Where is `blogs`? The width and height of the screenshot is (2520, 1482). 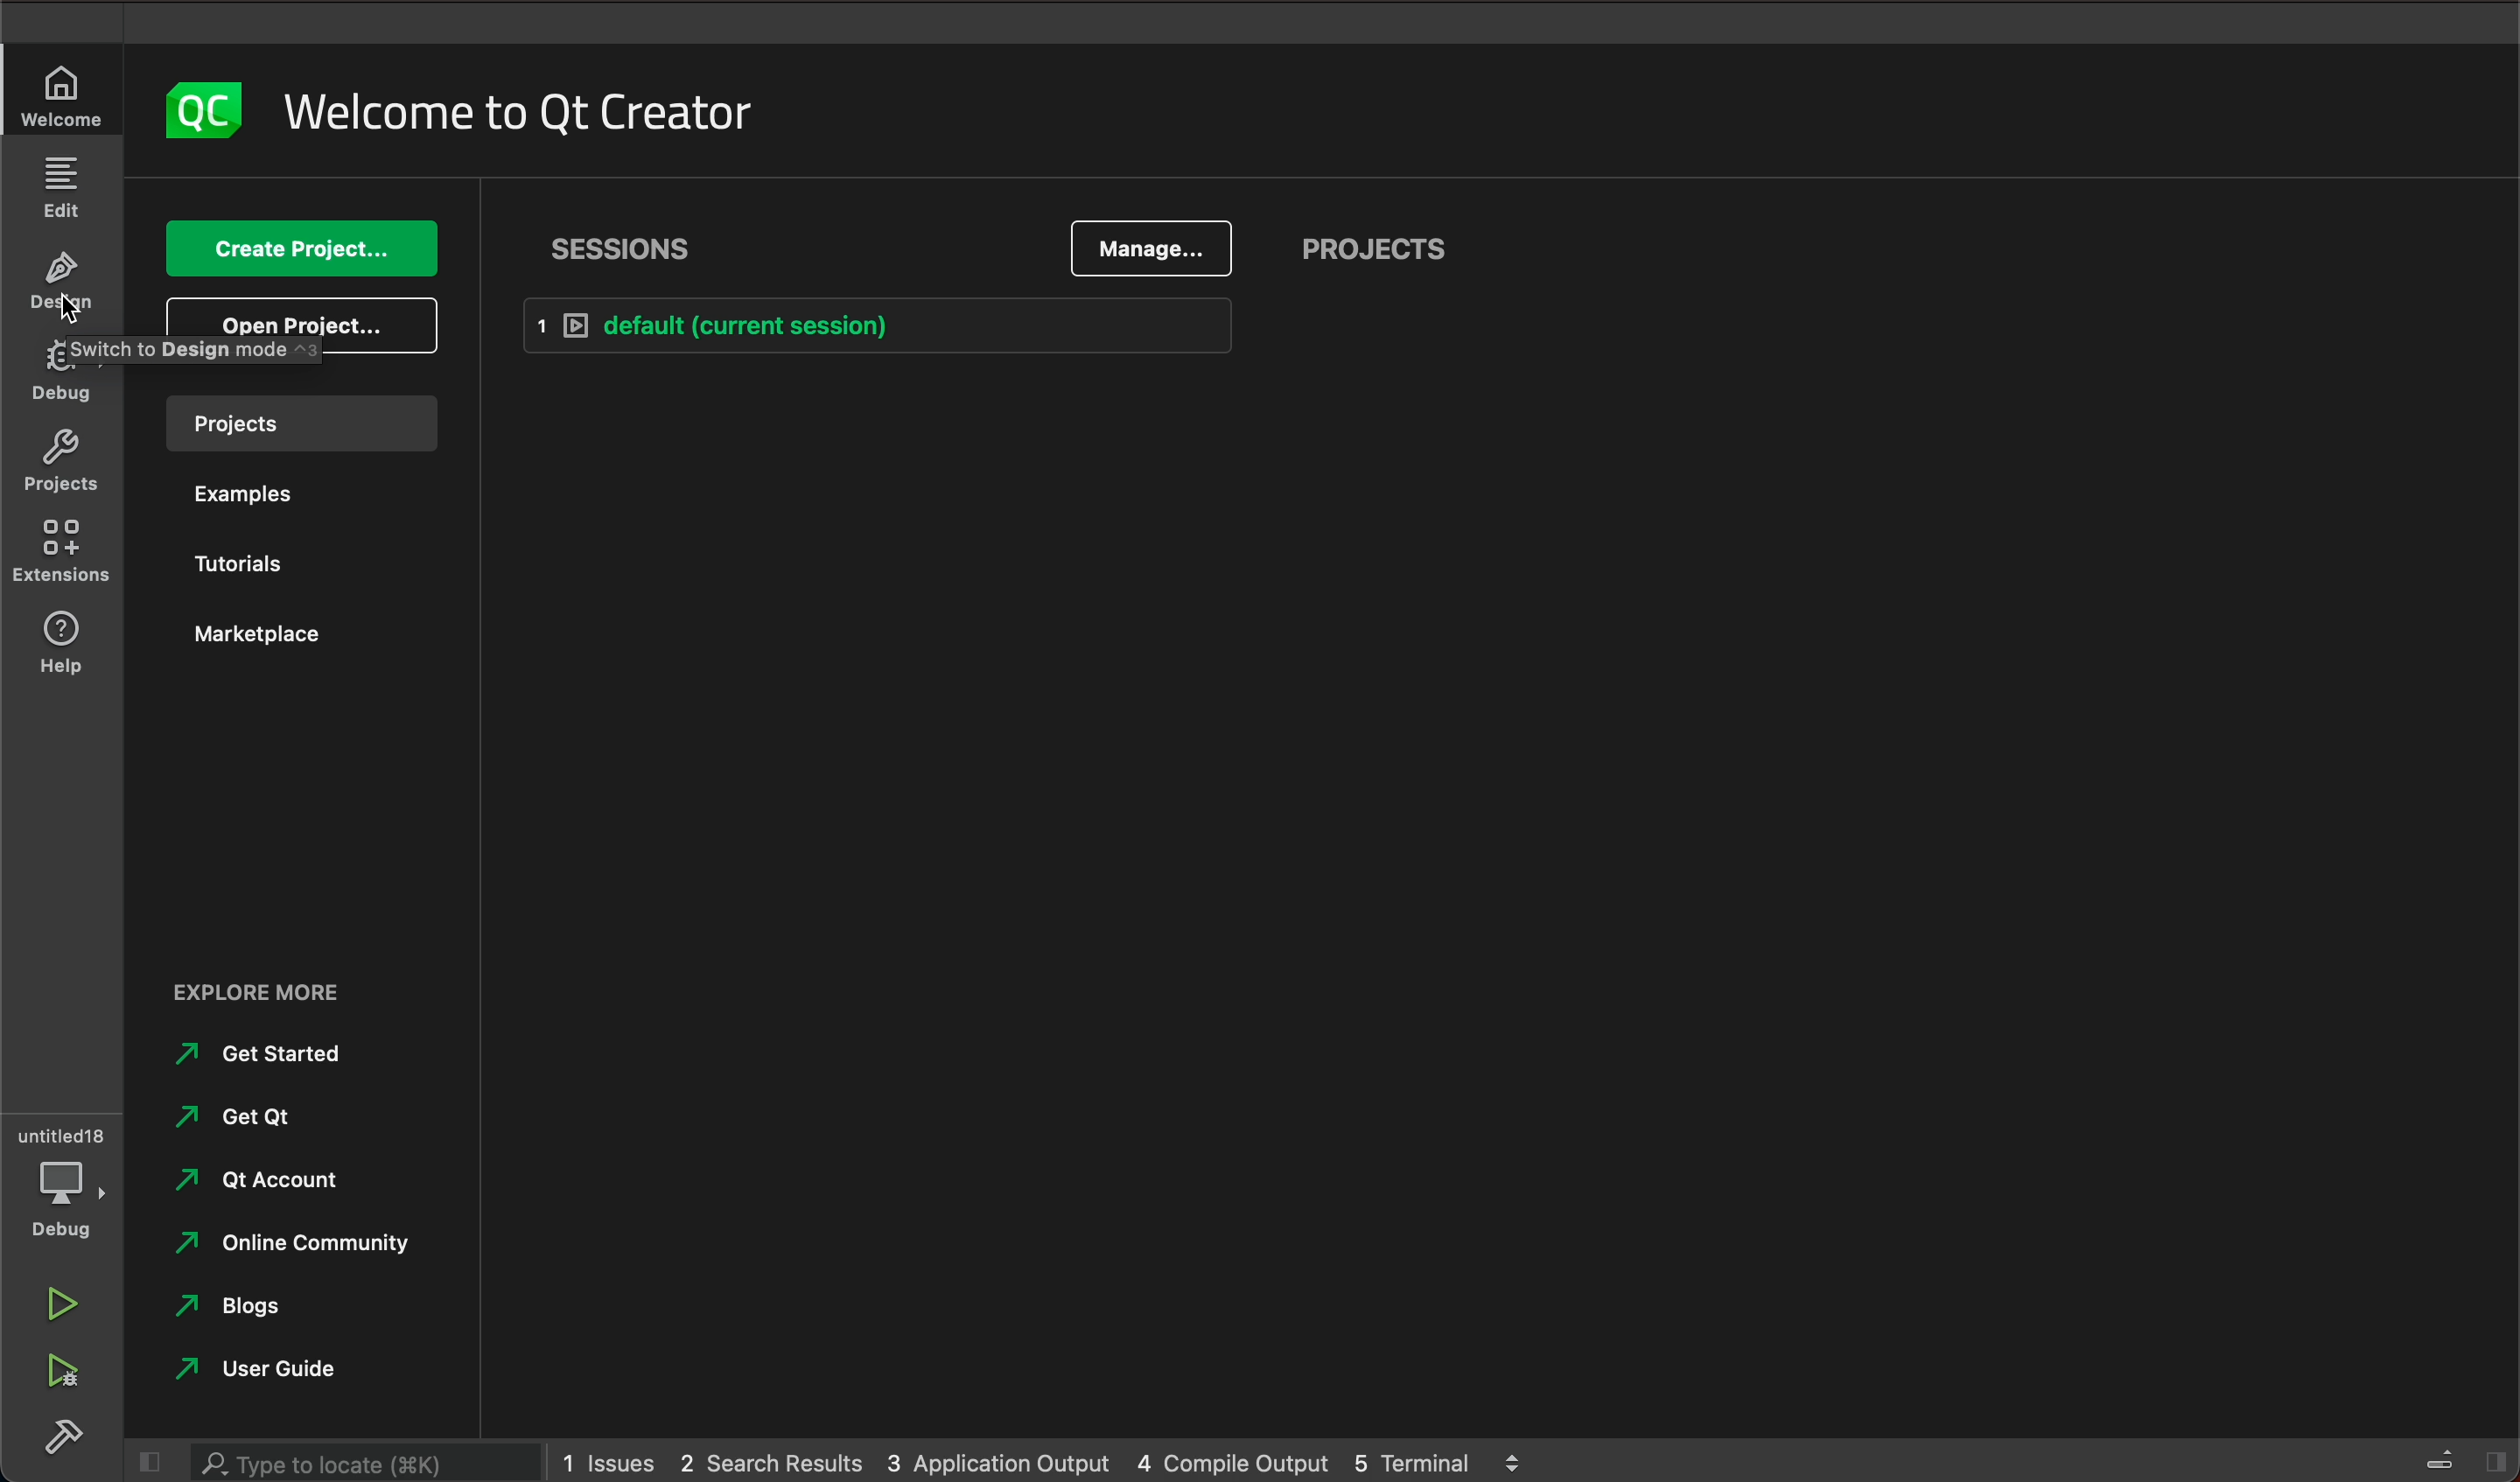
blogs is located at coordinates (245, 1305).